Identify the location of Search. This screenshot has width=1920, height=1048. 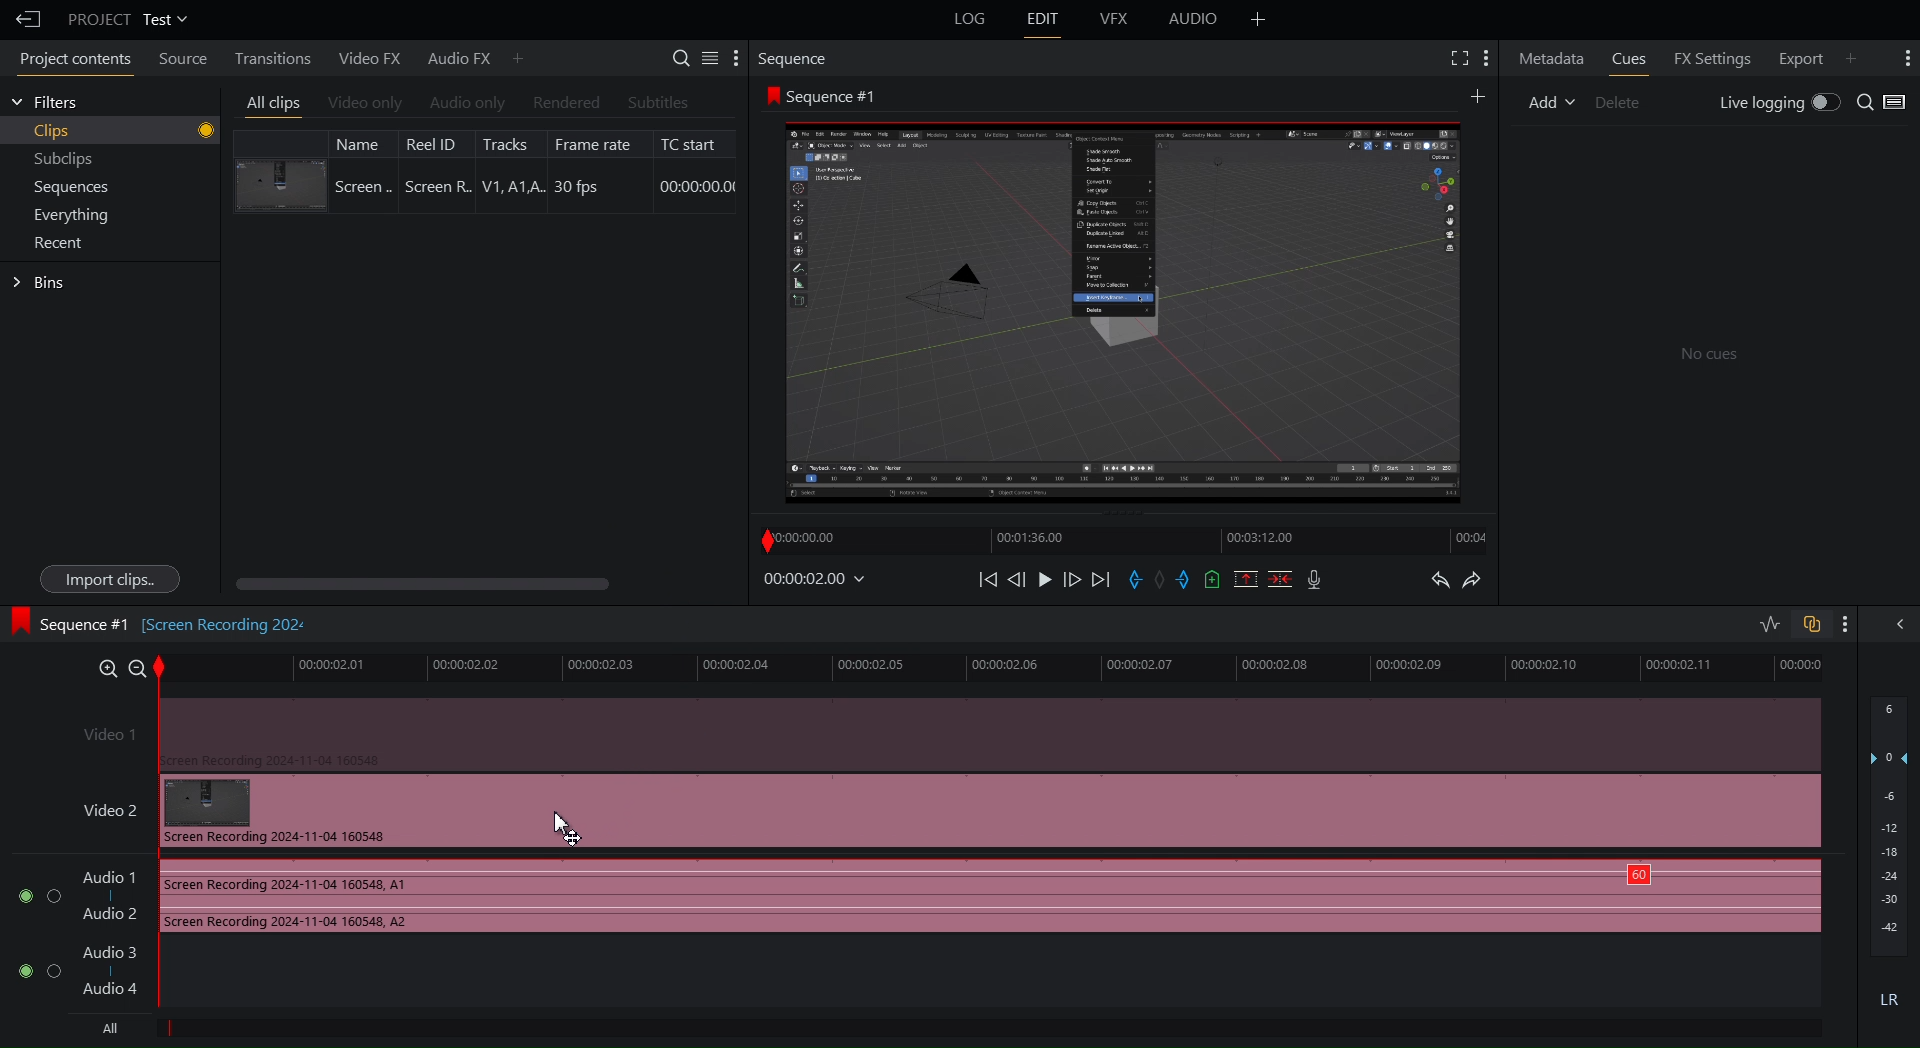
(1883, 103).